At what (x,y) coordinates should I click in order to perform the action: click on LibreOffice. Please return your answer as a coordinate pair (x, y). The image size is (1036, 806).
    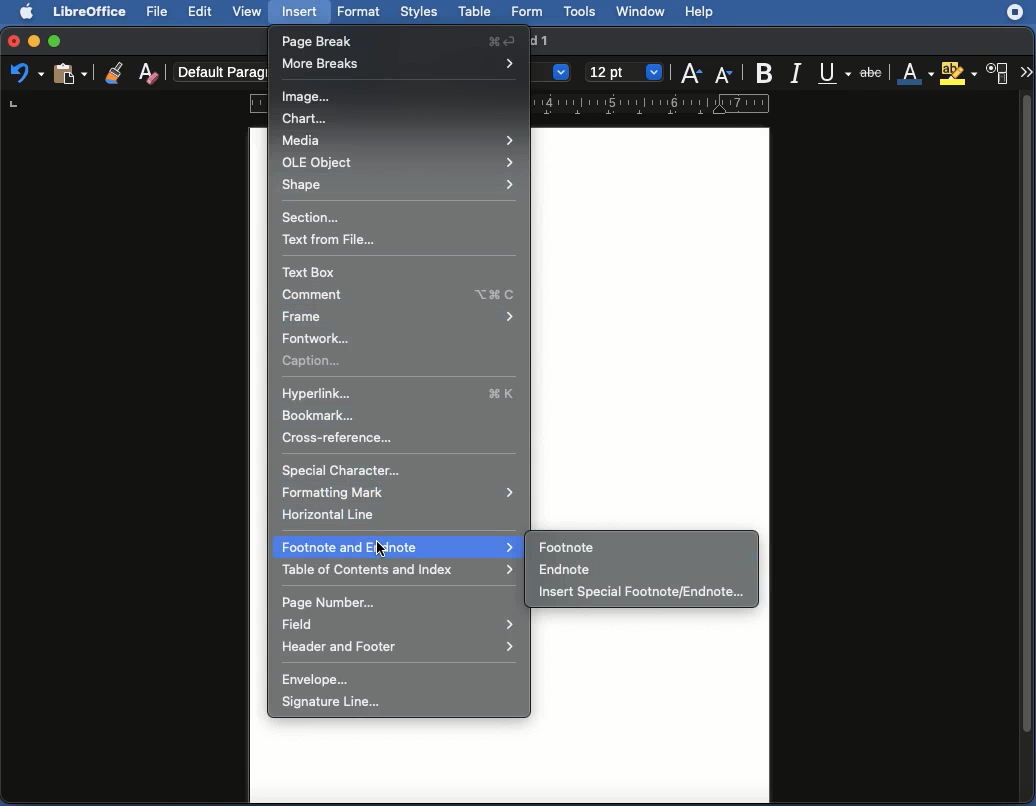
    Looking at the image, I should click on (91, 12).